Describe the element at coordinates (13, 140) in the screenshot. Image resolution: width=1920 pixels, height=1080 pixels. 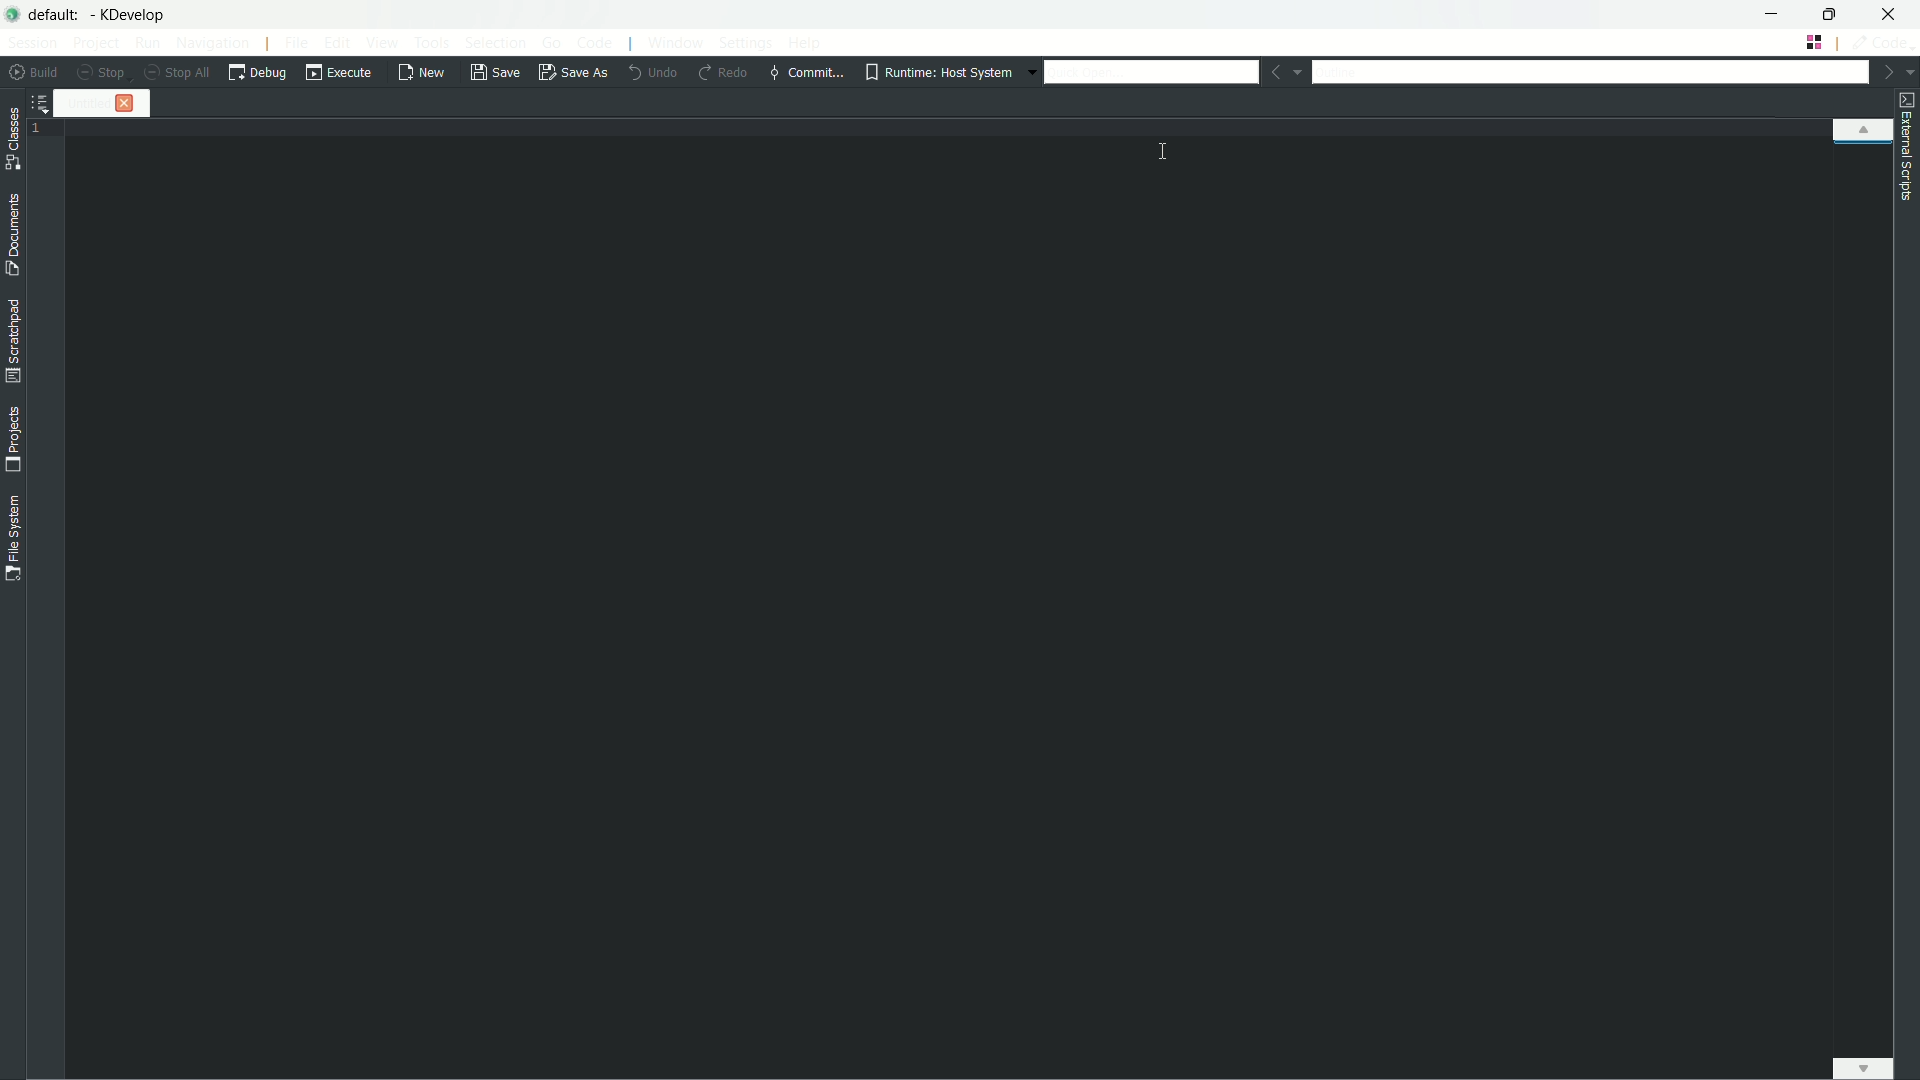
I see `toggle classes` at that location.